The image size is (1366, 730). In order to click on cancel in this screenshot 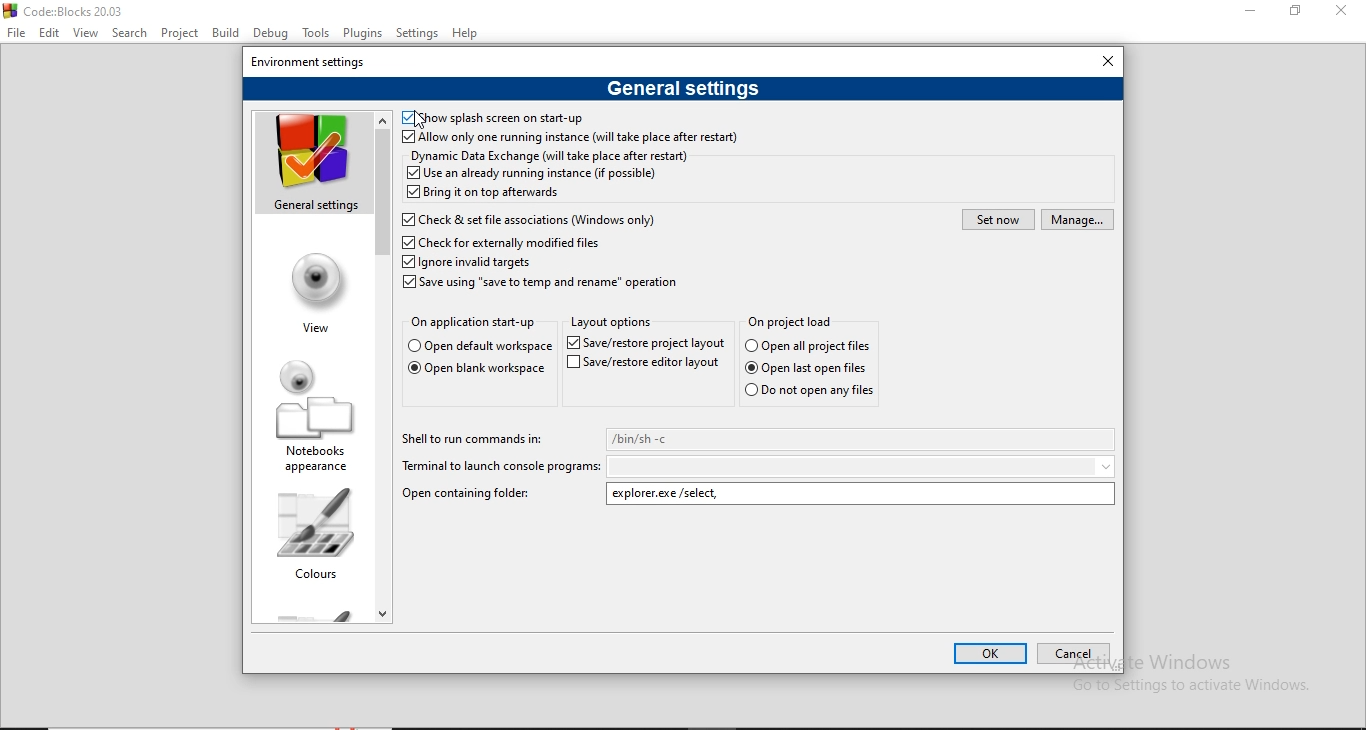, I will do `click(1076, 653)`.